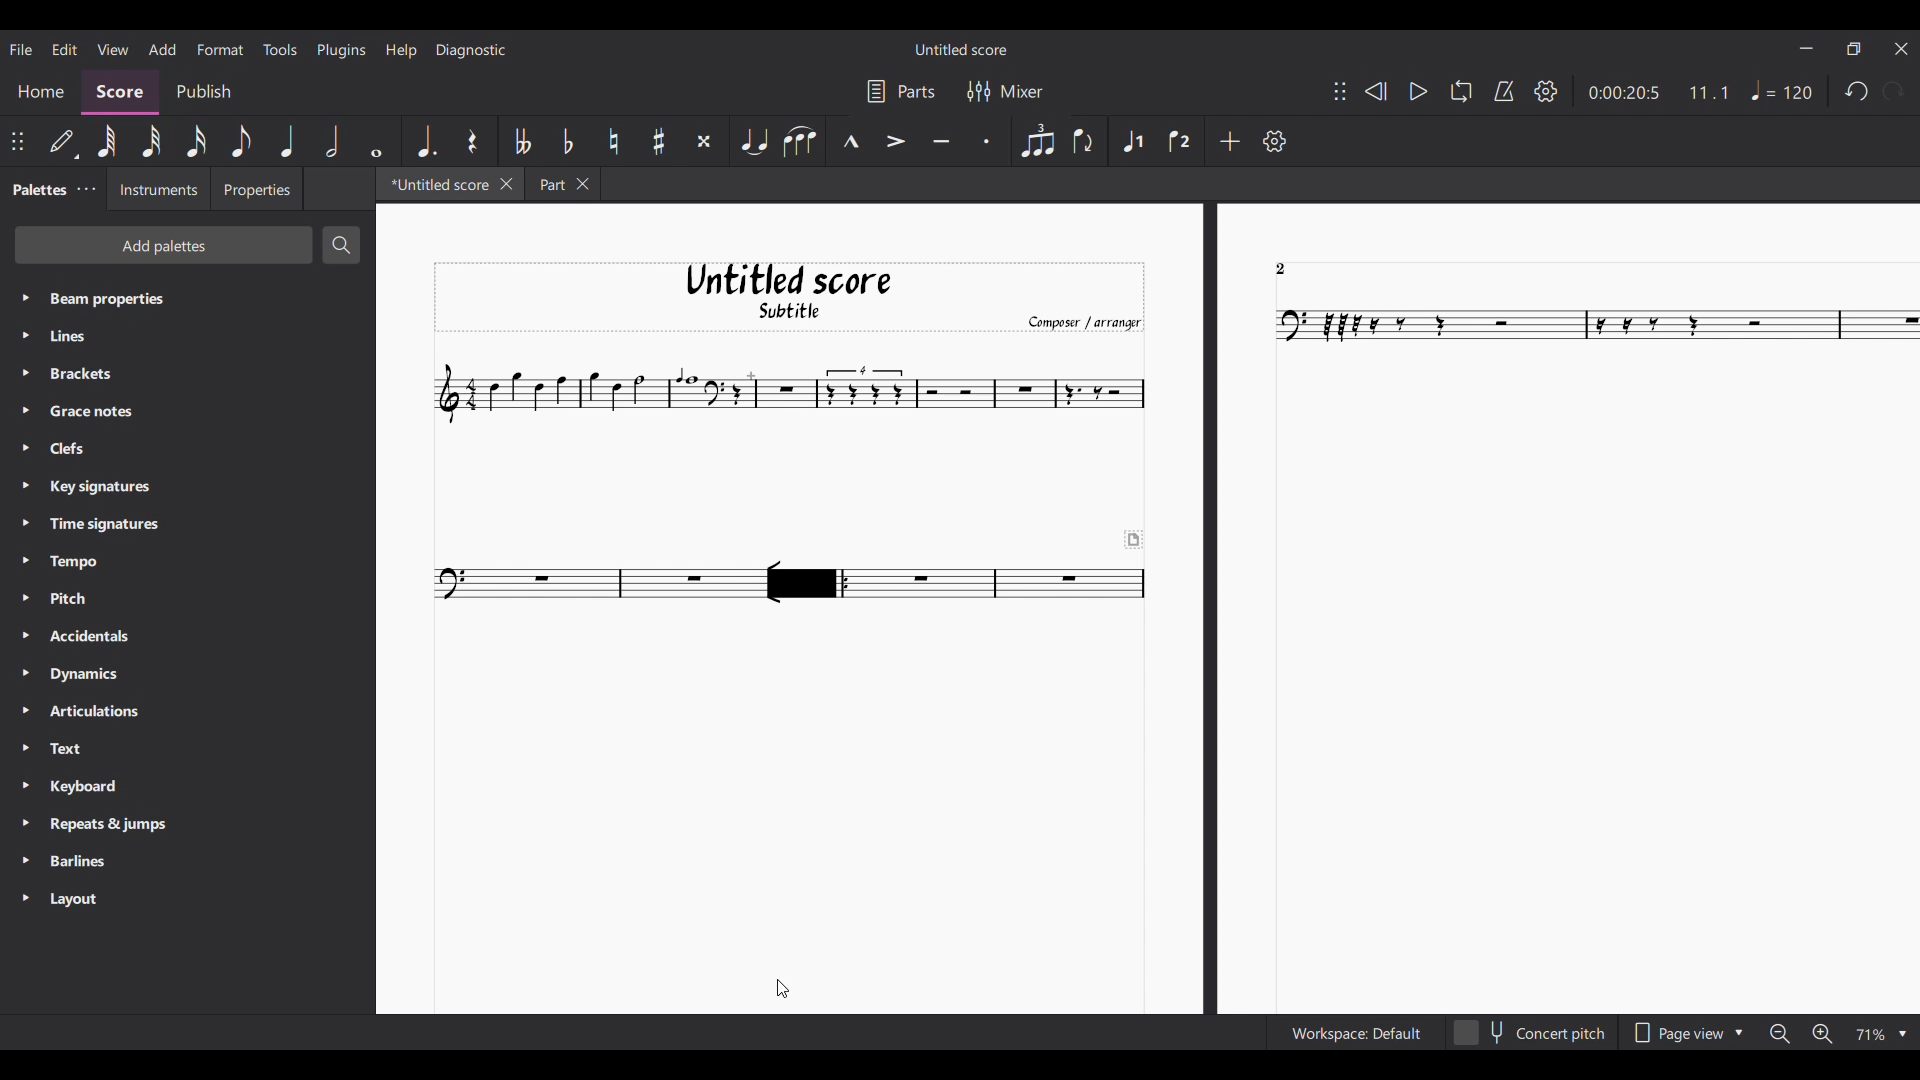 The height and width of the screenshot is (1080, 1920). I want to click on 64th note, so click(106, 141).